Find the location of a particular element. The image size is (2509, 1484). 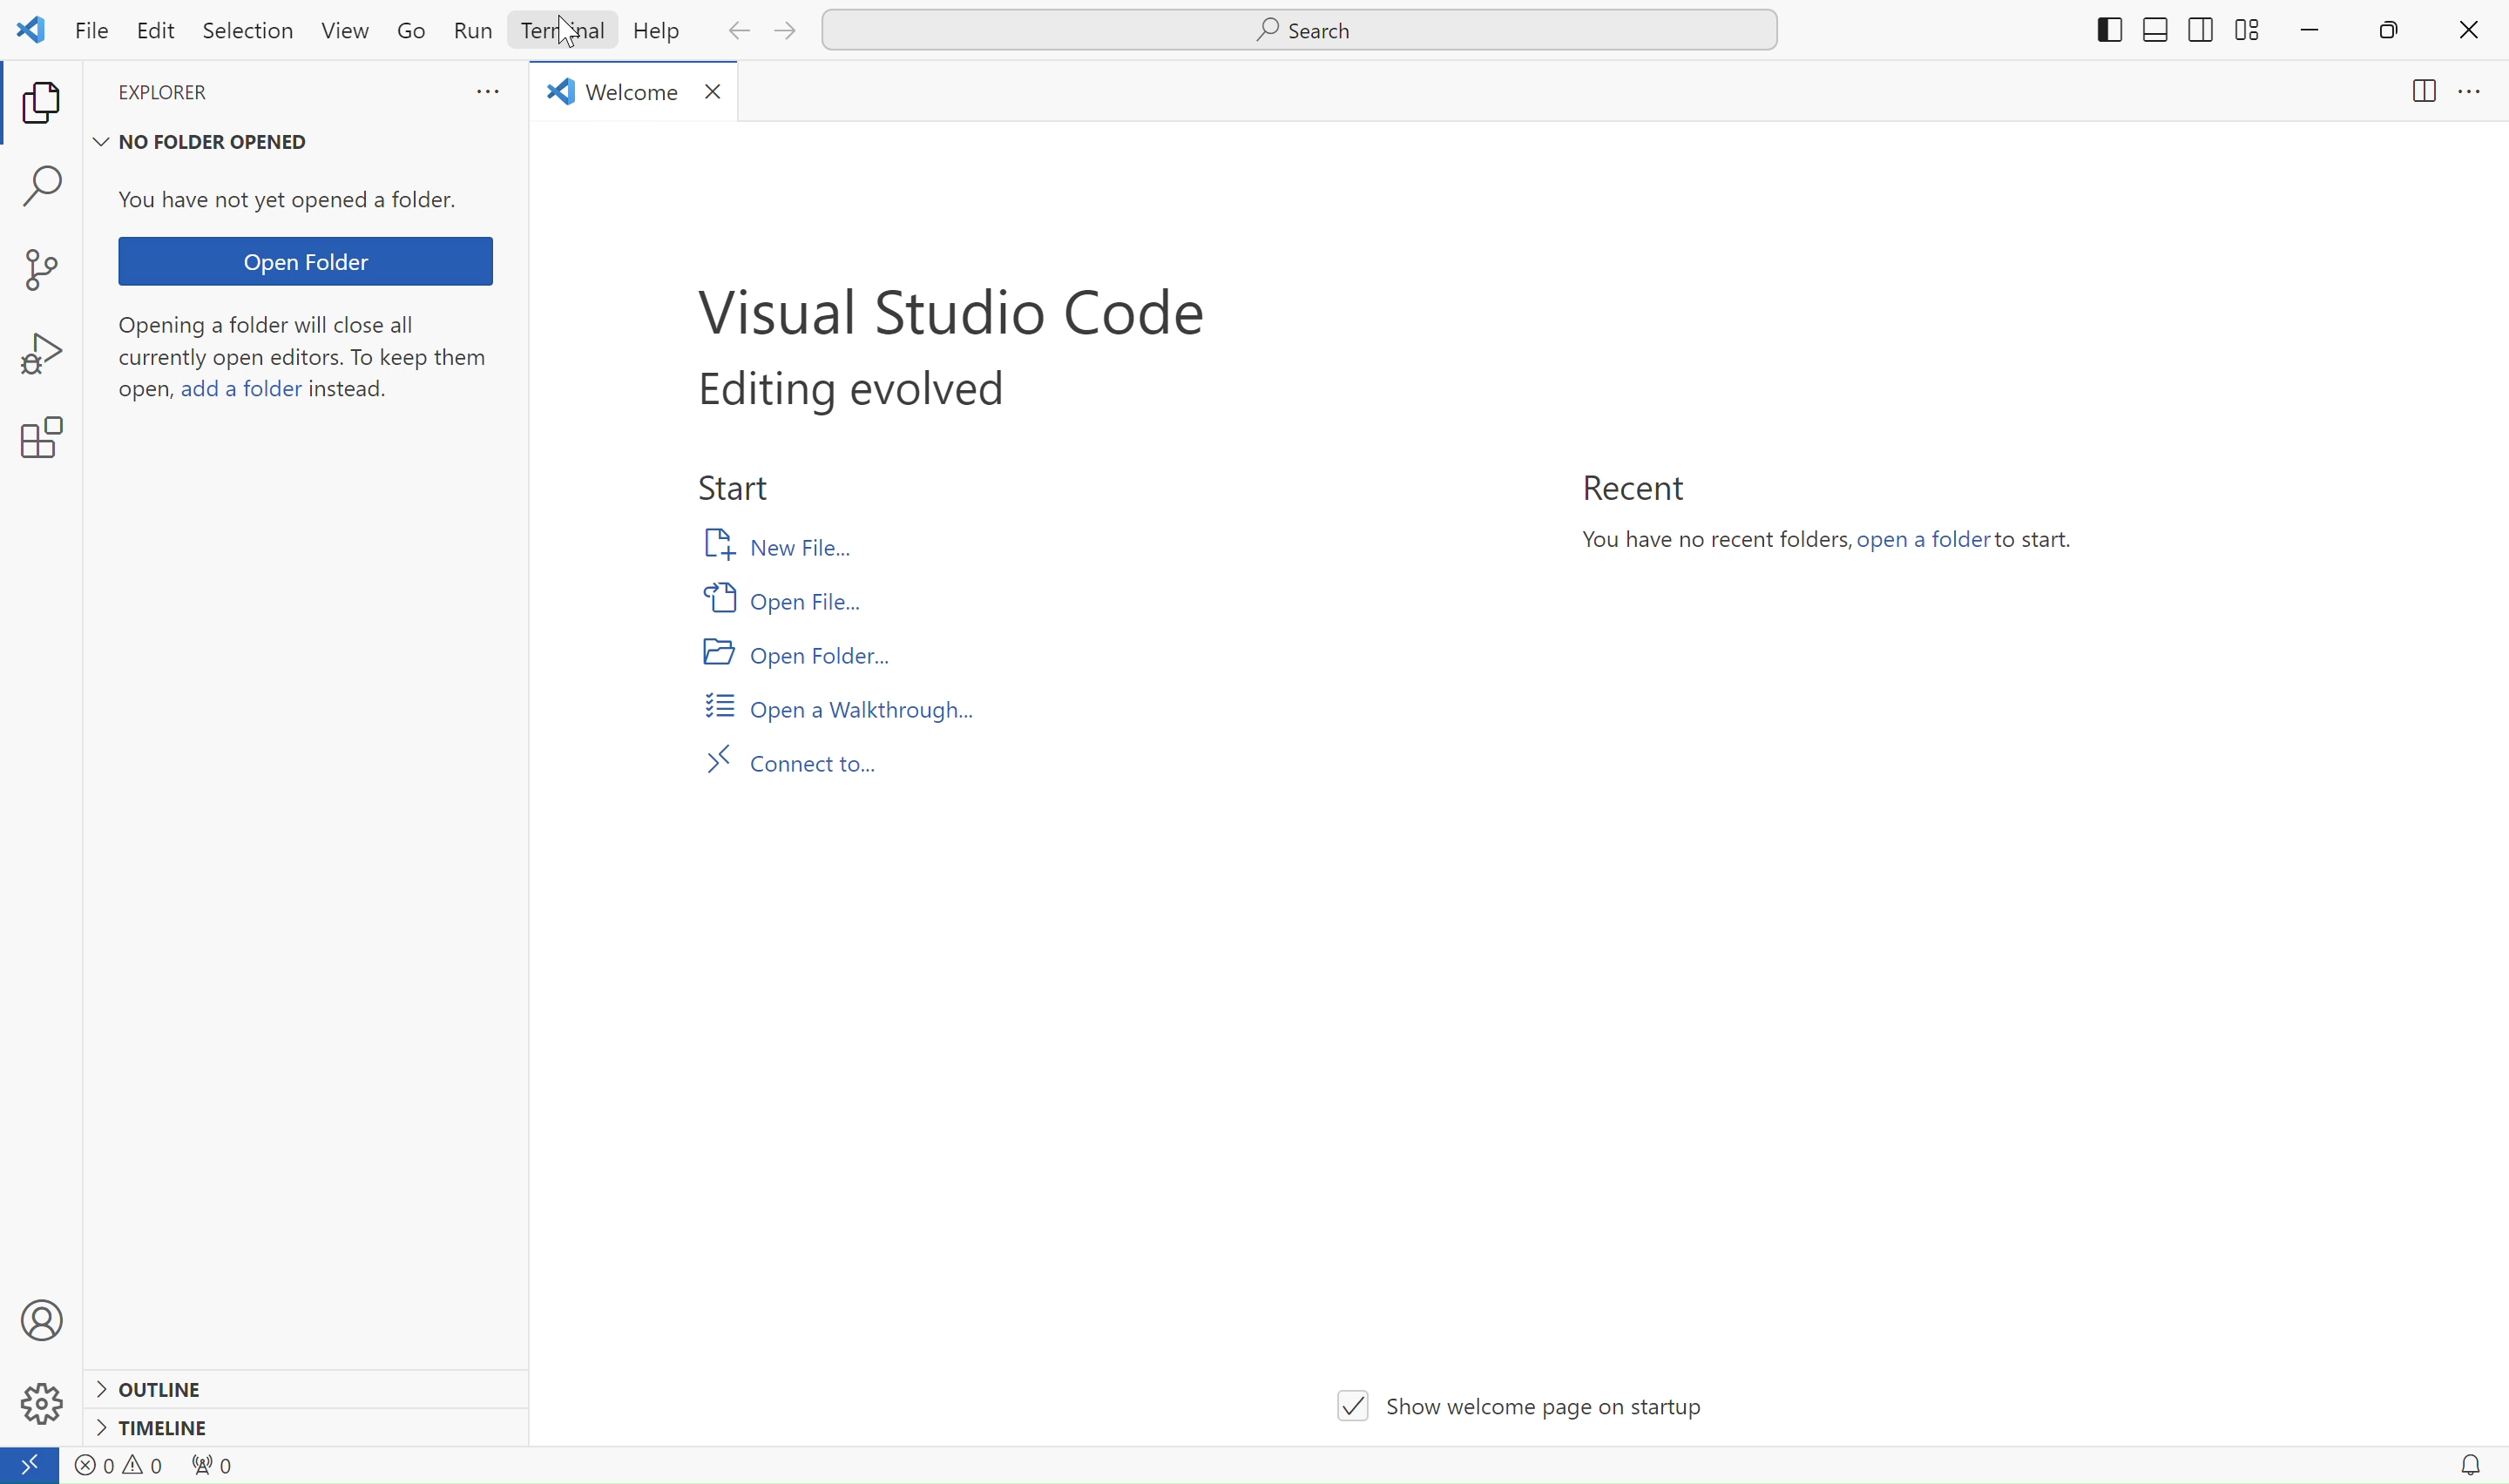

cursor is located at coordinates (570, 34).